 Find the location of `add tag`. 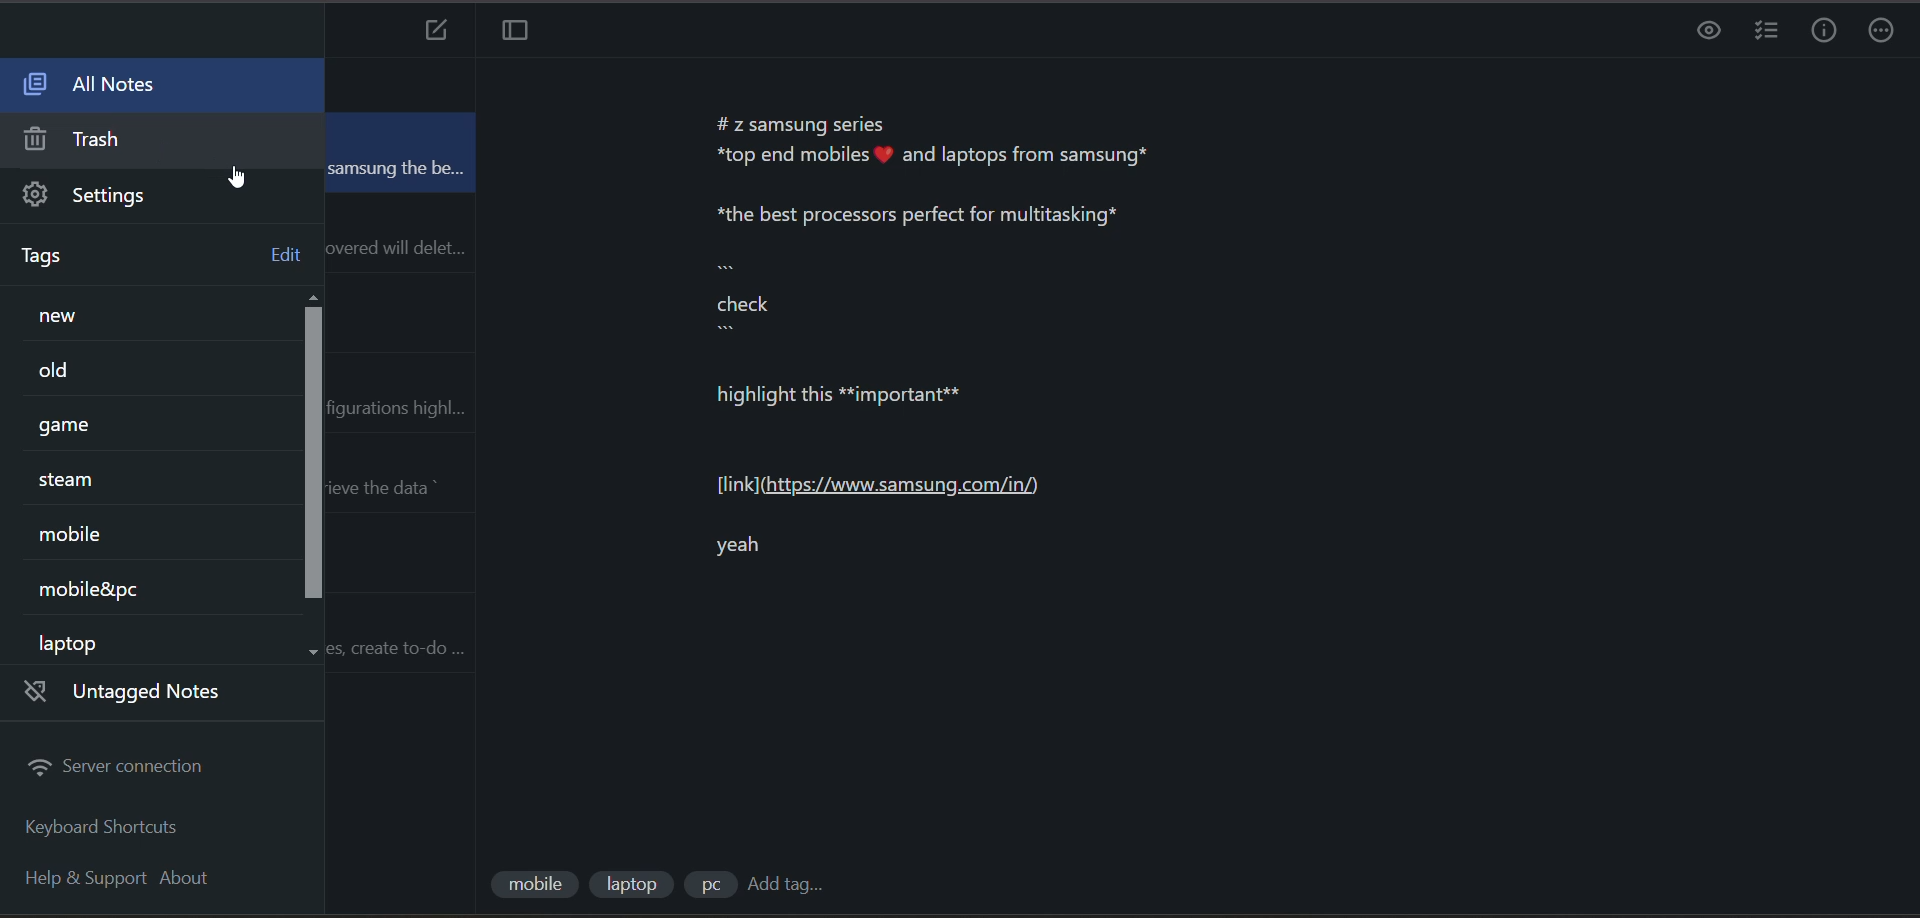

add tag is located at coordinates (790, 884).